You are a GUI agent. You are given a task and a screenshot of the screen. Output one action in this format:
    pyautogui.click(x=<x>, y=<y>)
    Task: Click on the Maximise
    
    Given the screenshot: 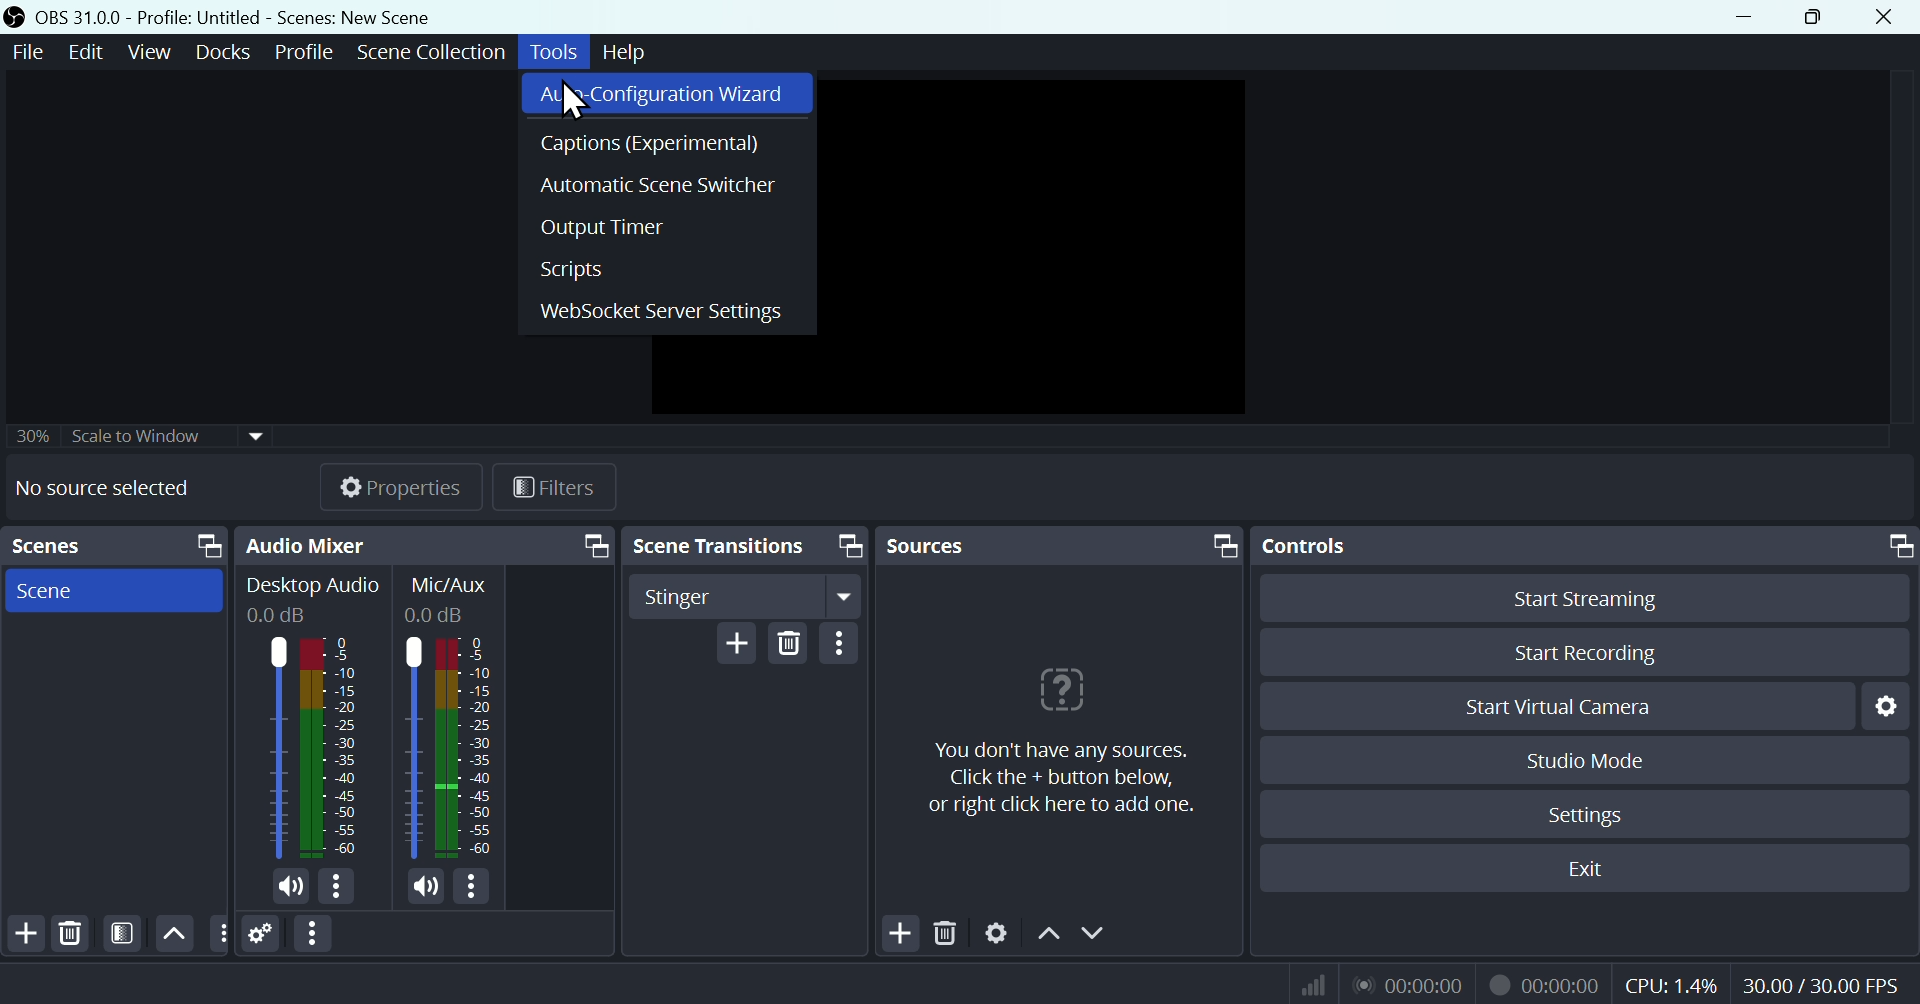 What is the action you would take?
    pyautogui.click(x=1819, y=17)
    